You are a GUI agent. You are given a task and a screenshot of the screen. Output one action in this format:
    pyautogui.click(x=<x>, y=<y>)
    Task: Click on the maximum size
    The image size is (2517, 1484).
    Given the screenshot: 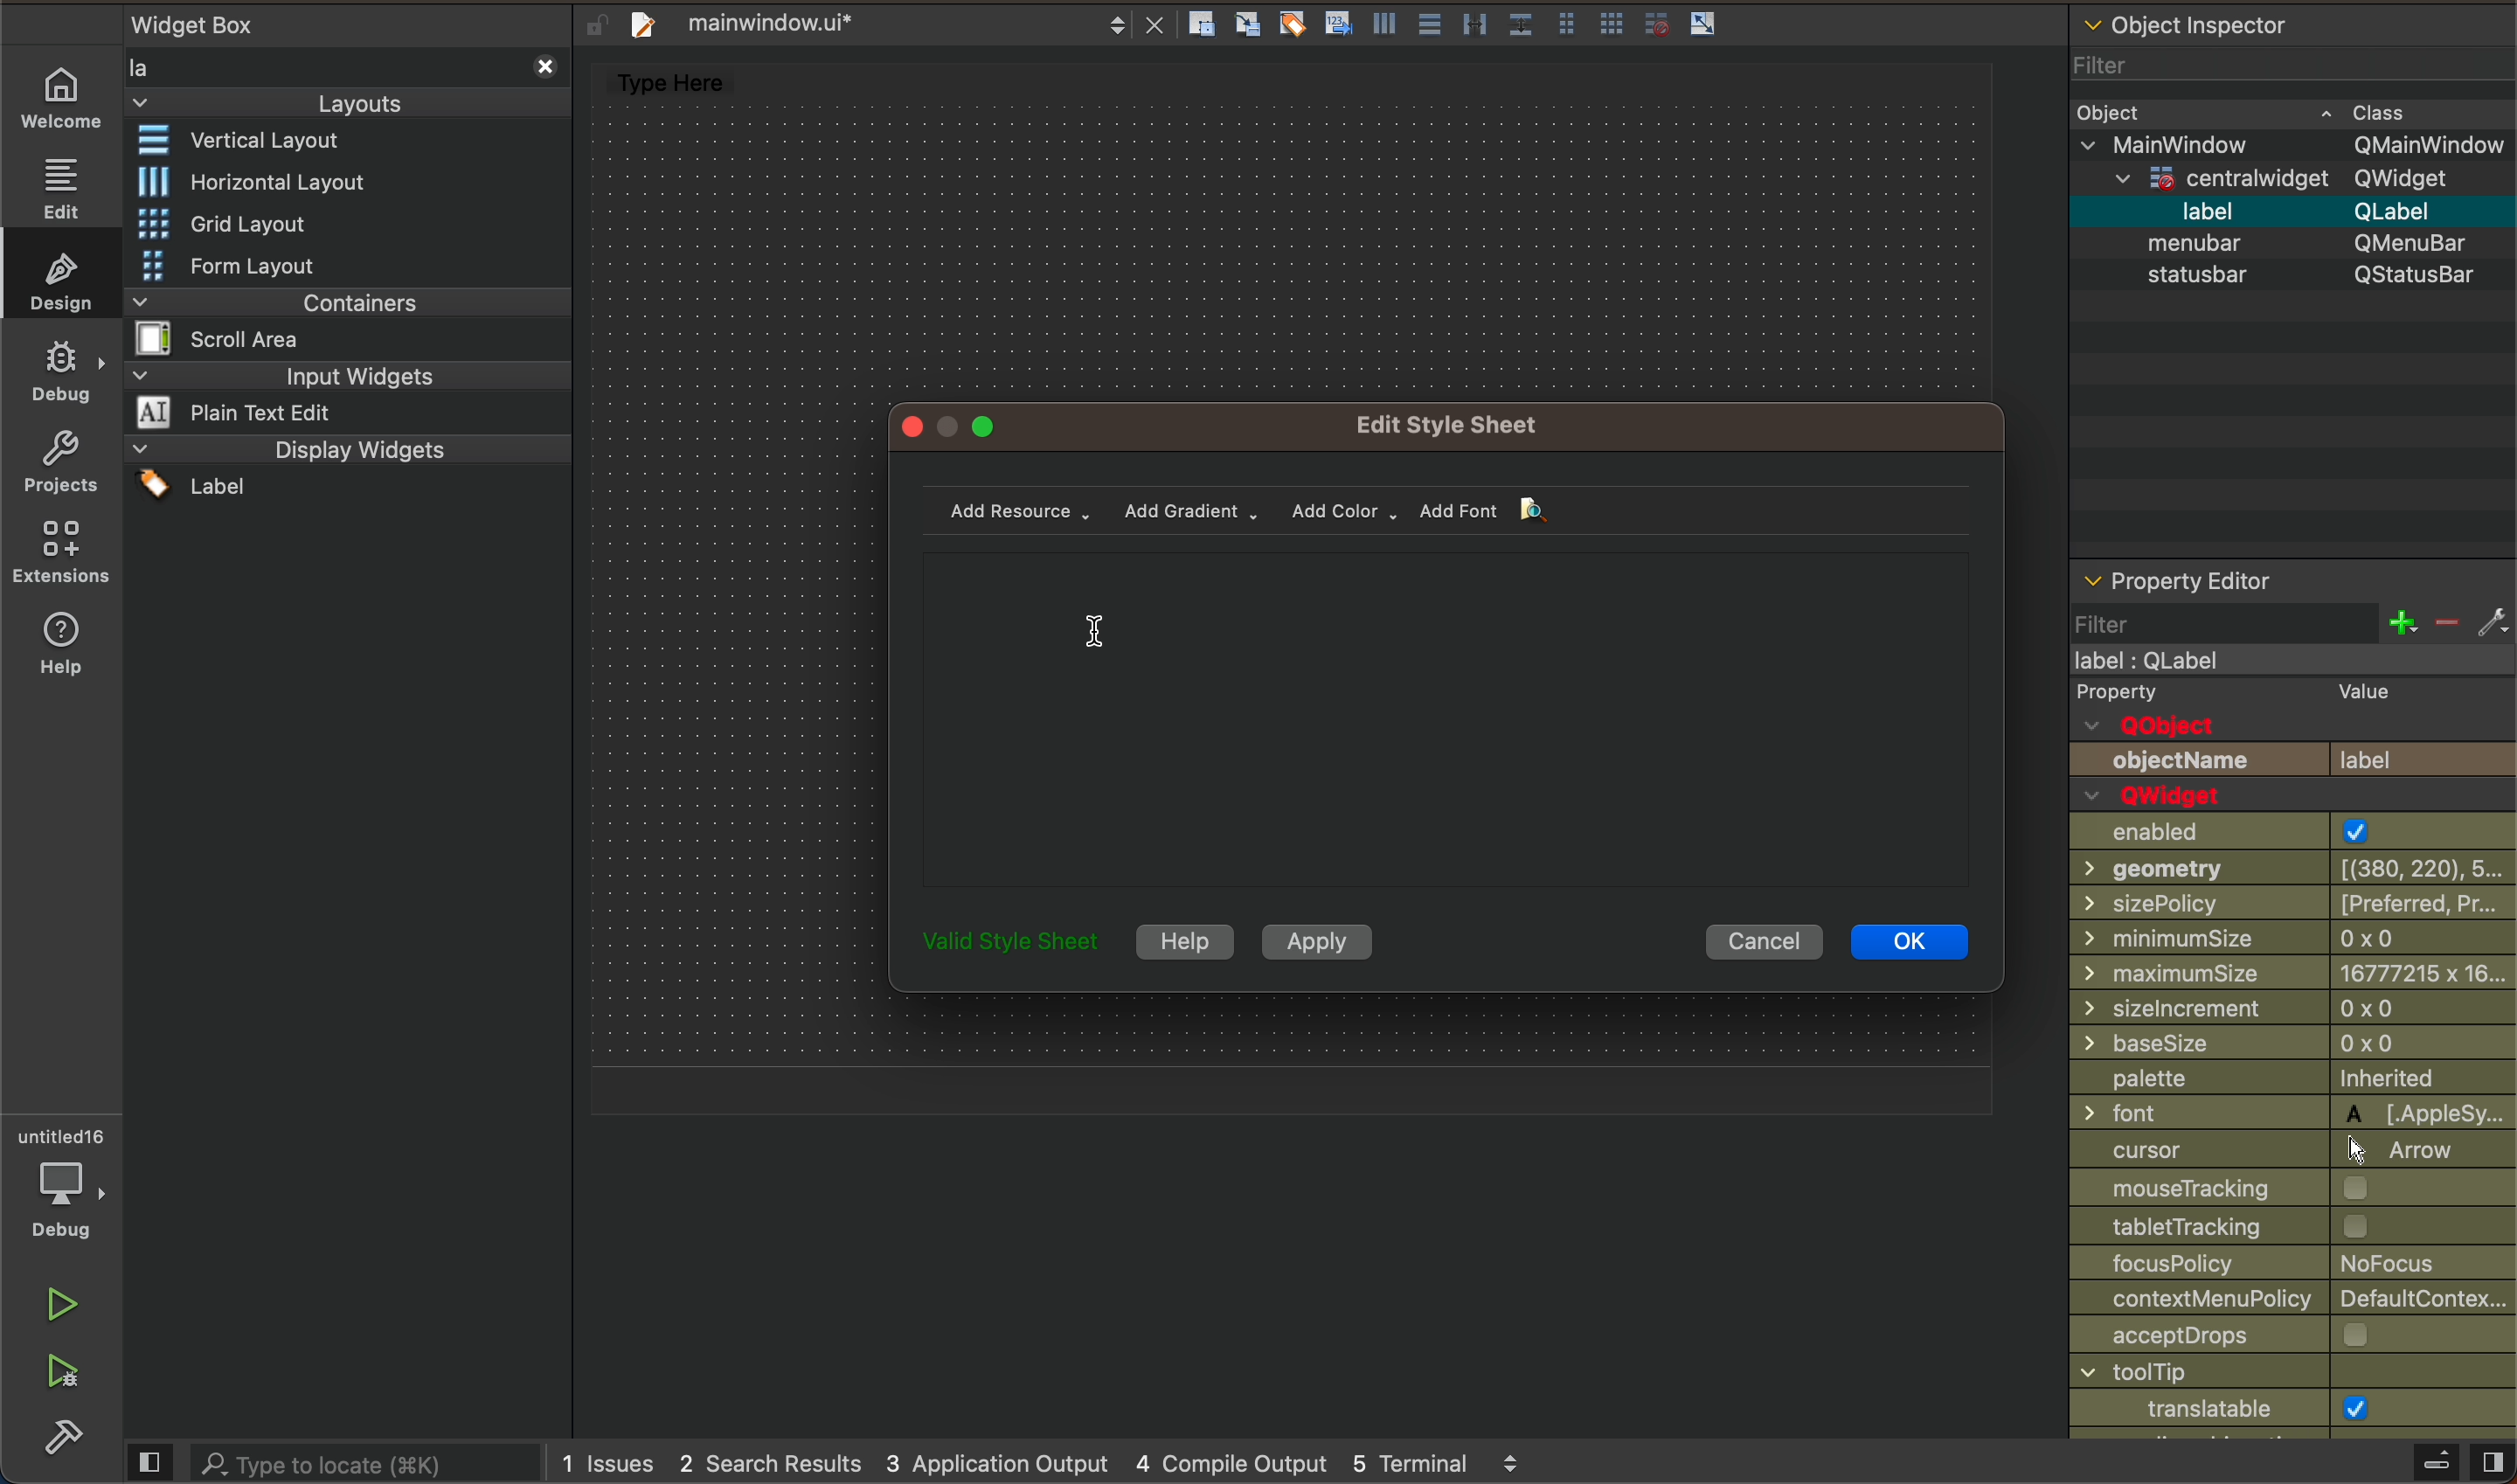 What is the action you would take?
    pyautogui.click(x=2291, y=976)
    